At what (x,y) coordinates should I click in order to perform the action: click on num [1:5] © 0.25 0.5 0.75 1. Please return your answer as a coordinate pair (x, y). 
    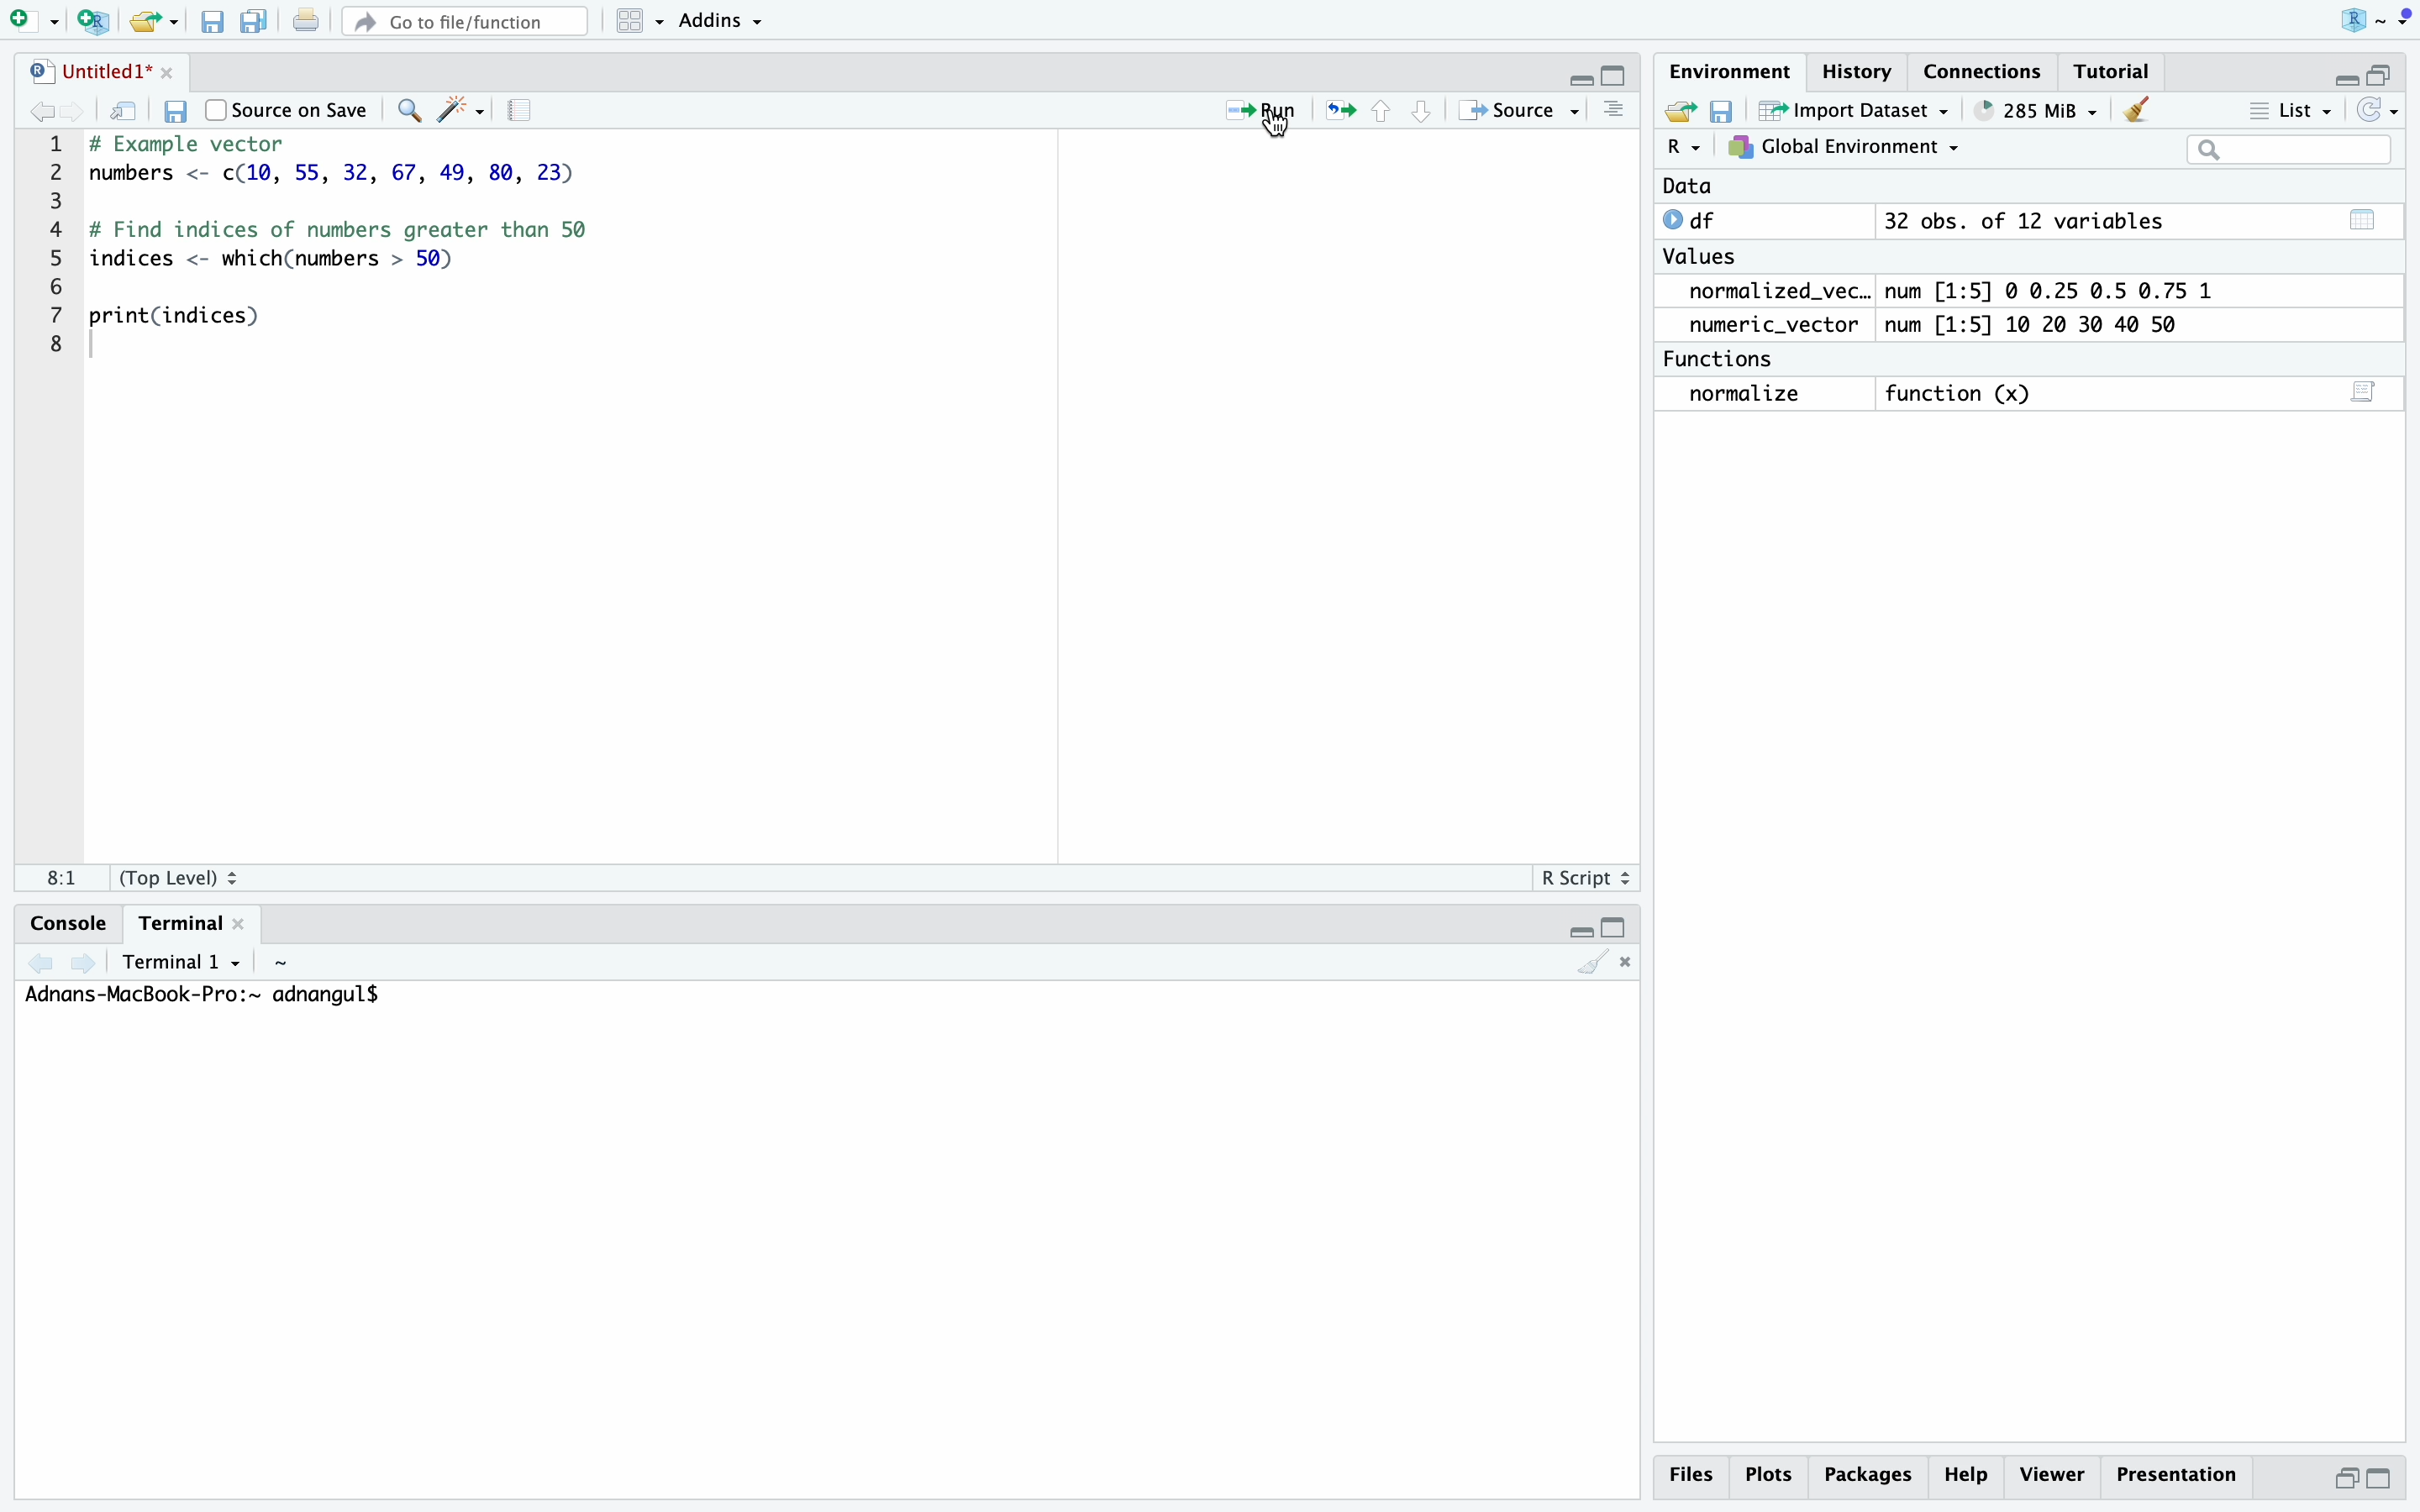
    Looking at the image, I should click on (2063, 287).